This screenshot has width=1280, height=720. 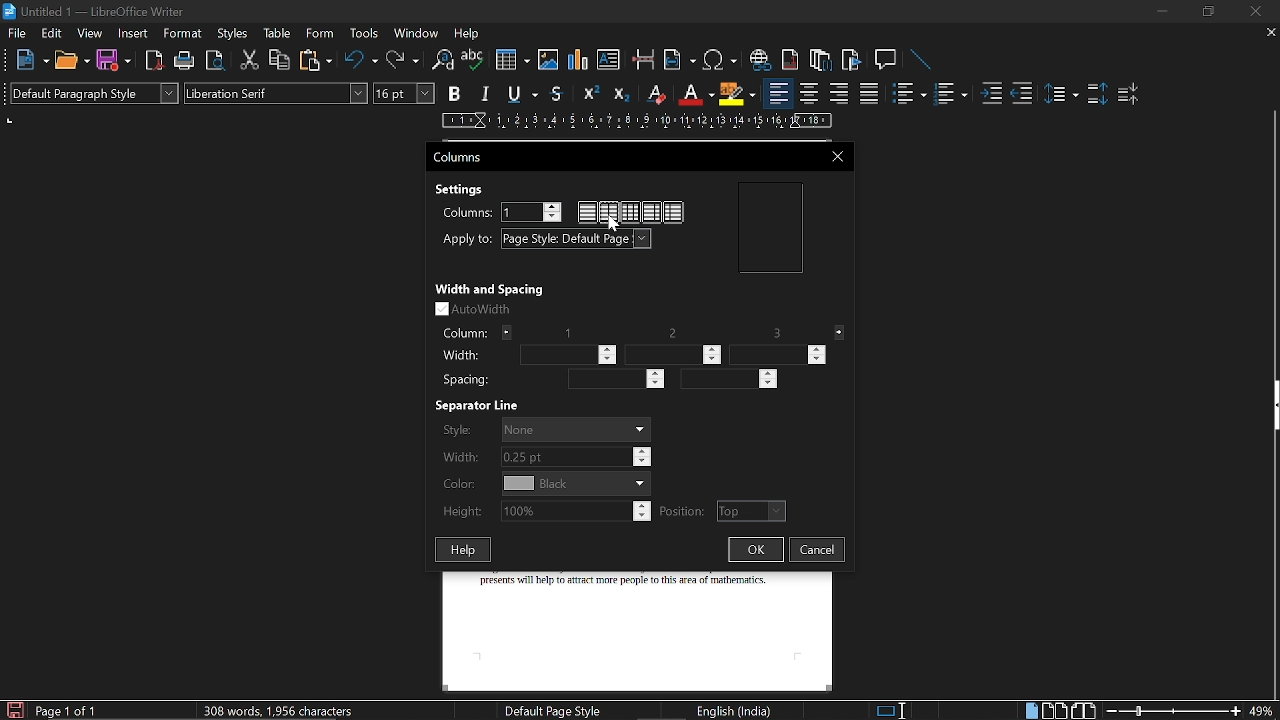 I want to click on New, so click(x=30, y=63).